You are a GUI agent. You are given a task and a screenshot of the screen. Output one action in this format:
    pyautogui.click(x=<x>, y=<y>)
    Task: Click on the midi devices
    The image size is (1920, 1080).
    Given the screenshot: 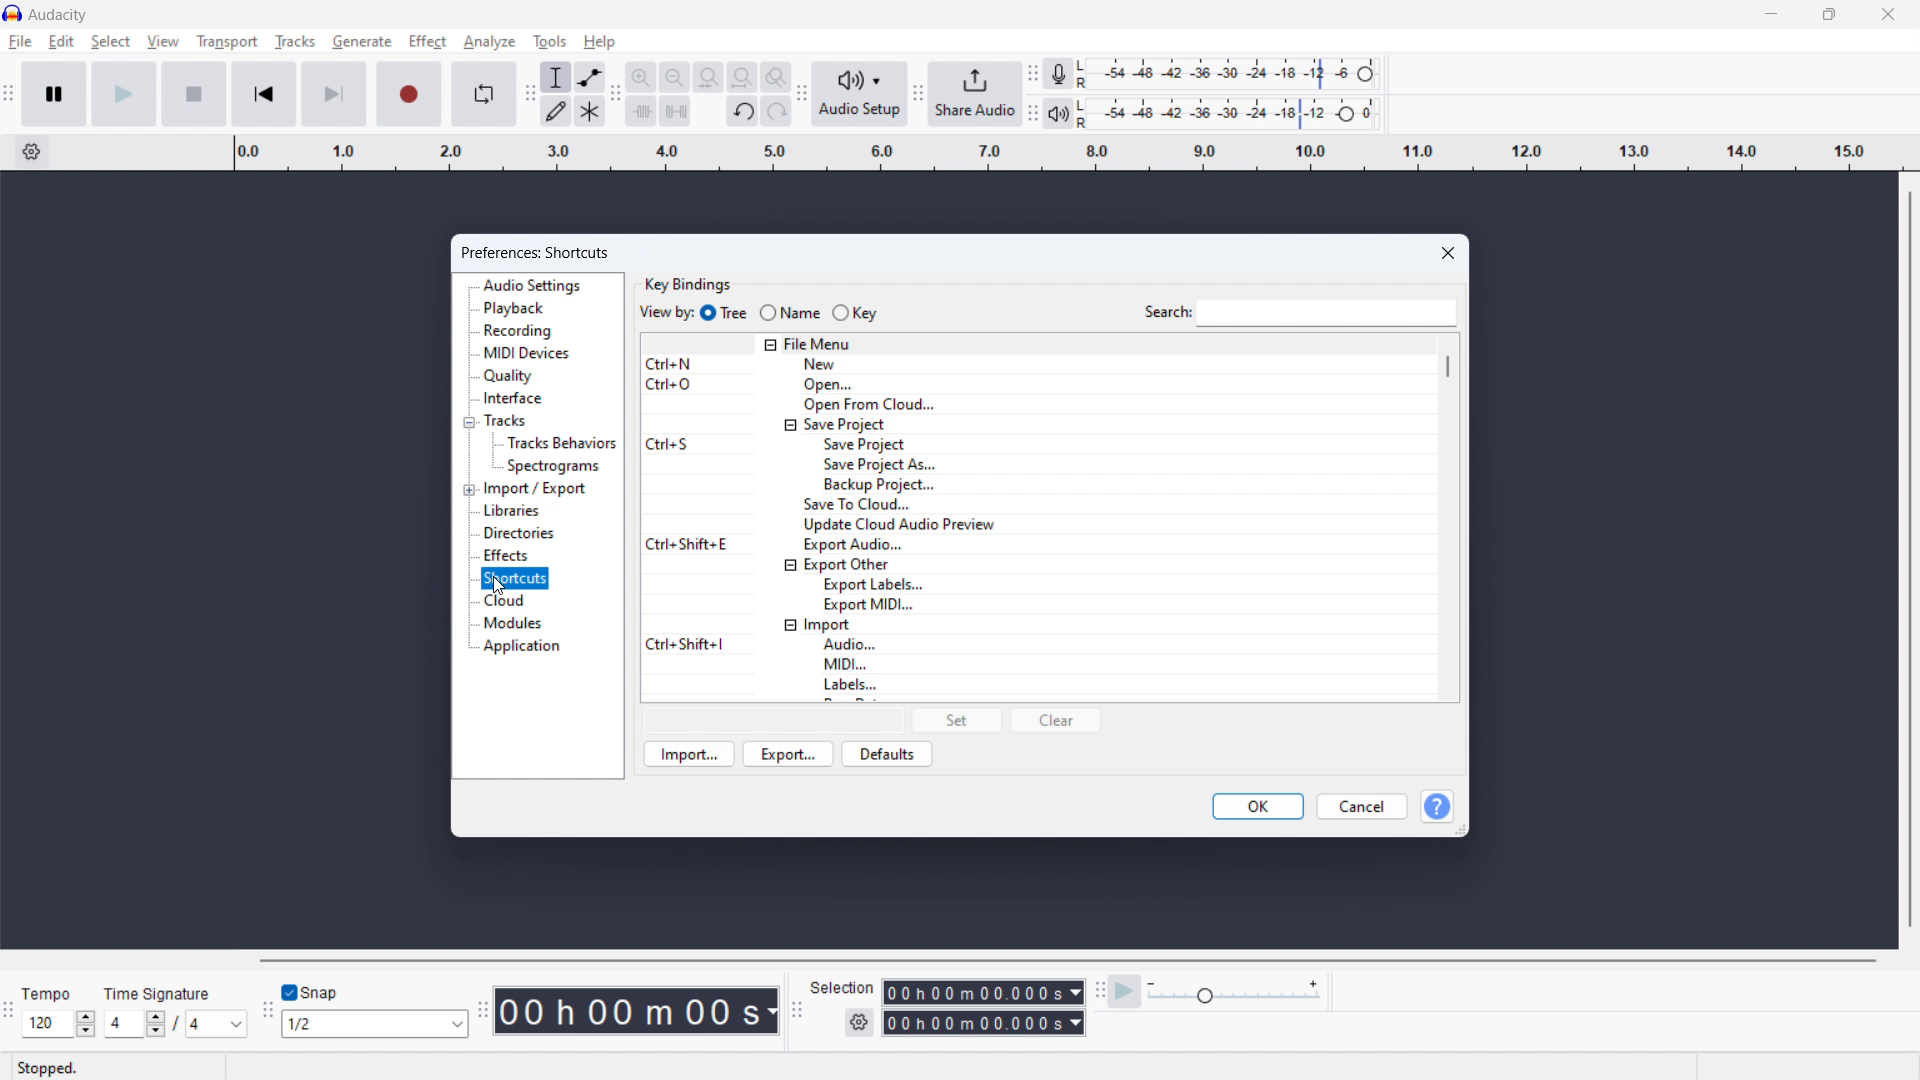 What is the action you would take?
    pyautogui.click(x=527, y=352)
    